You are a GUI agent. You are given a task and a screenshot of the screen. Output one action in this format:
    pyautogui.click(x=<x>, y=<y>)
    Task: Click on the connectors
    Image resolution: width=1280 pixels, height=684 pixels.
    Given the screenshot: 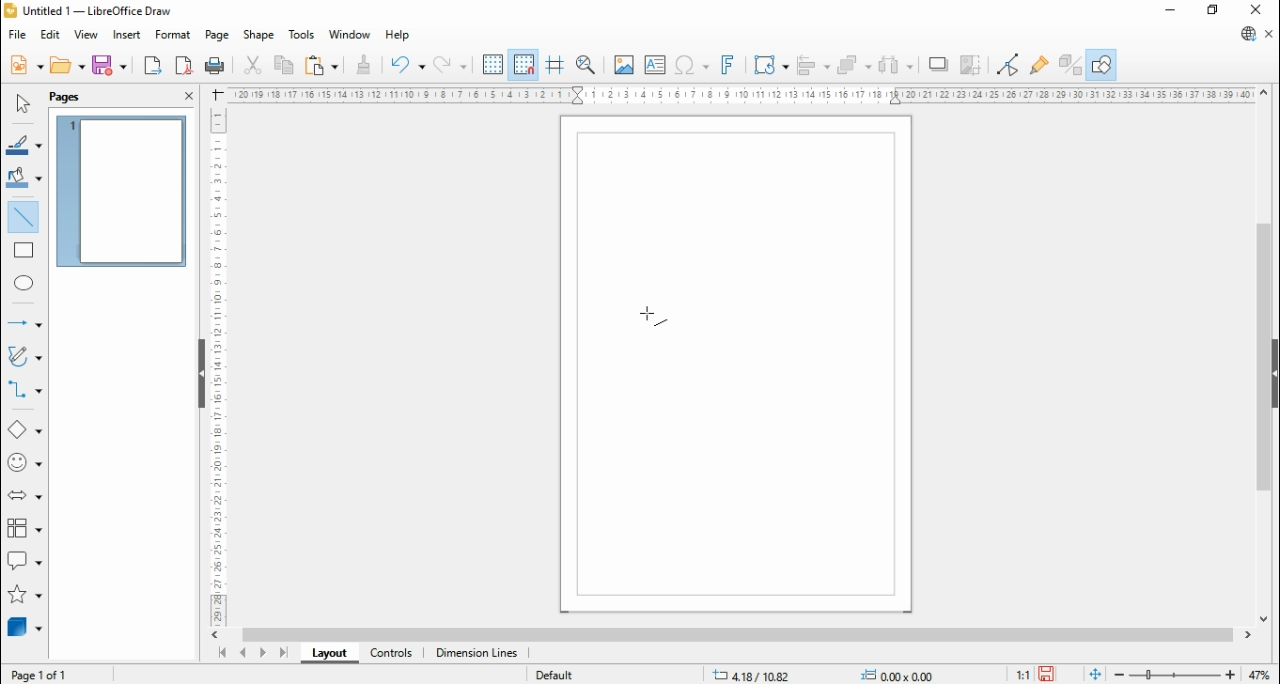 What is the action you would take?
    pyautogui.click(x=24, y=388)
    